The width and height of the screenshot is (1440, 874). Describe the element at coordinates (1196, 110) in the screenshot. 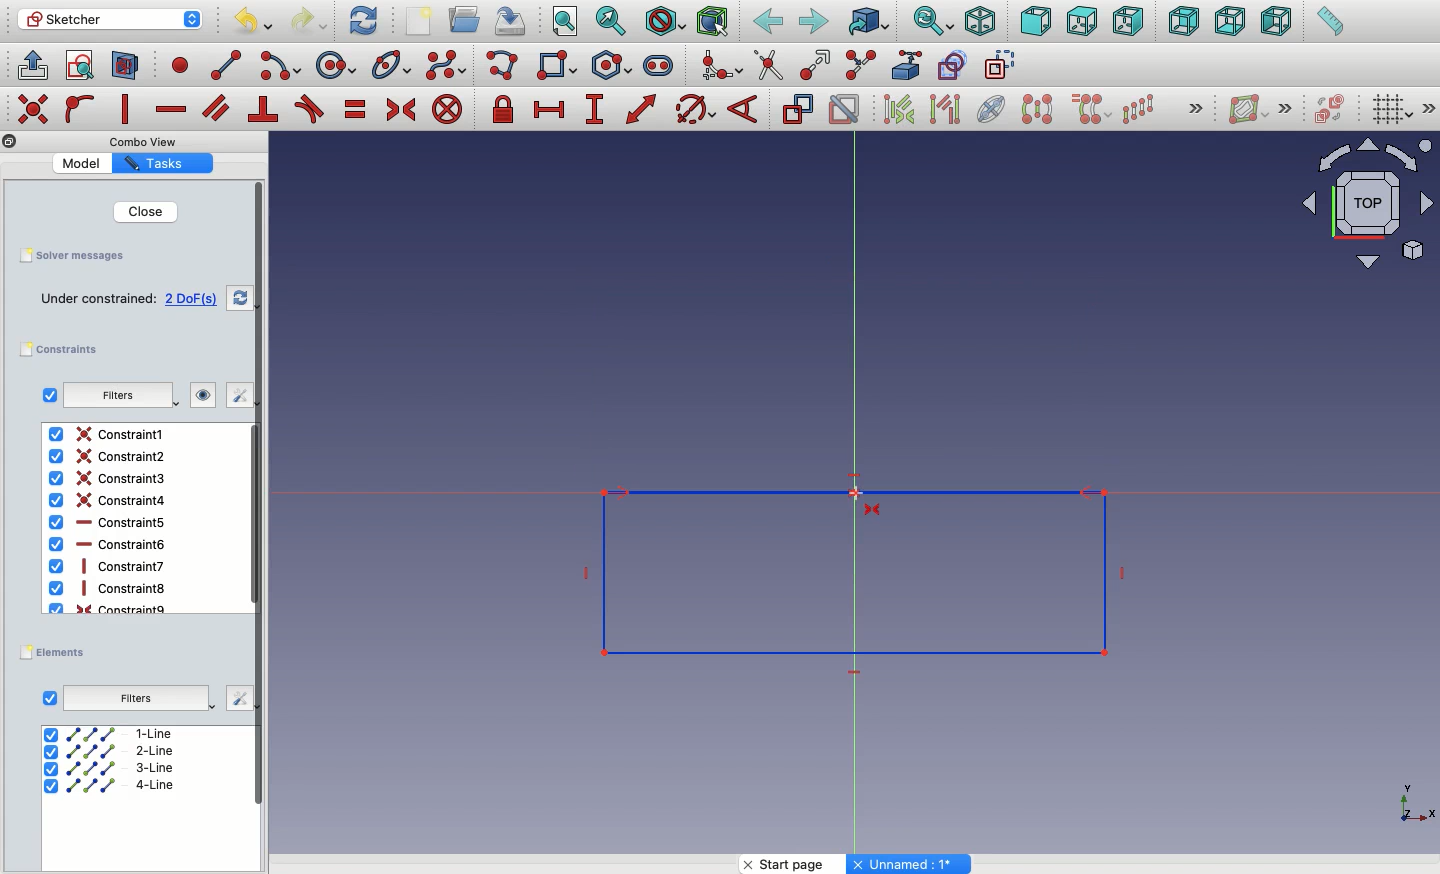

I see `Expand` at that location.